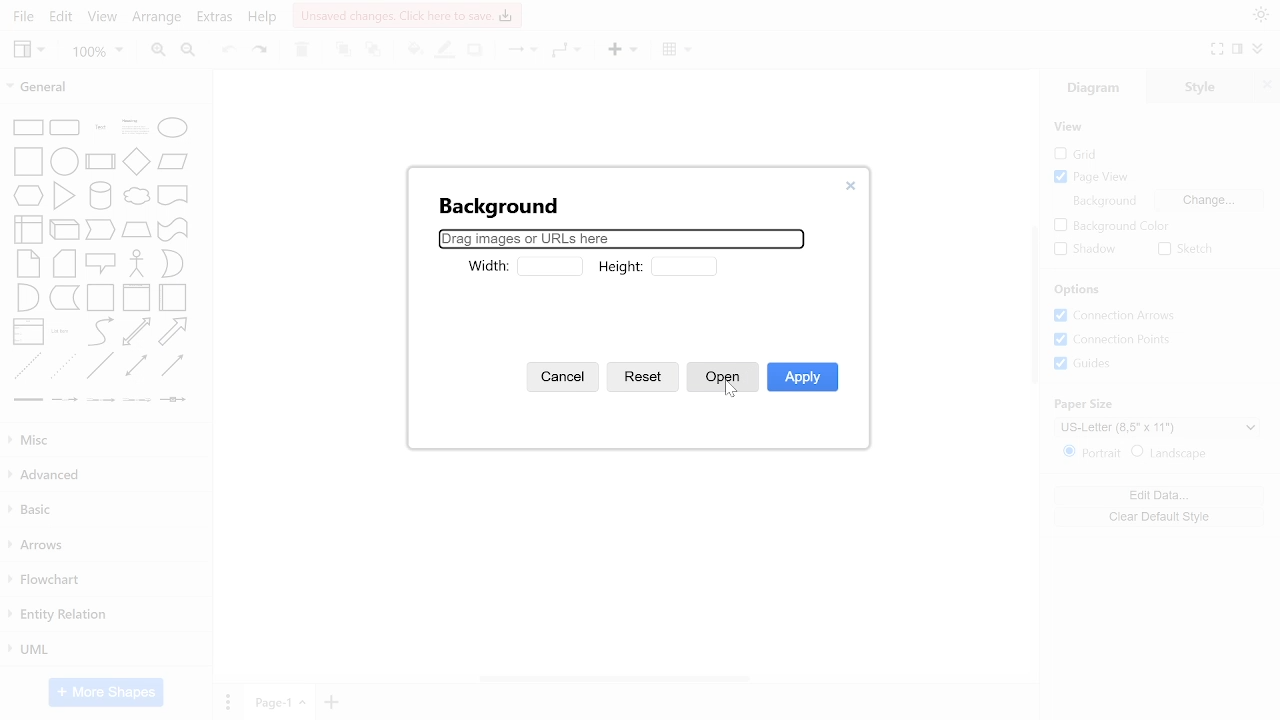  Describe the element at coordinates (1071, 127) in the screenshot. I see `View` at that location.